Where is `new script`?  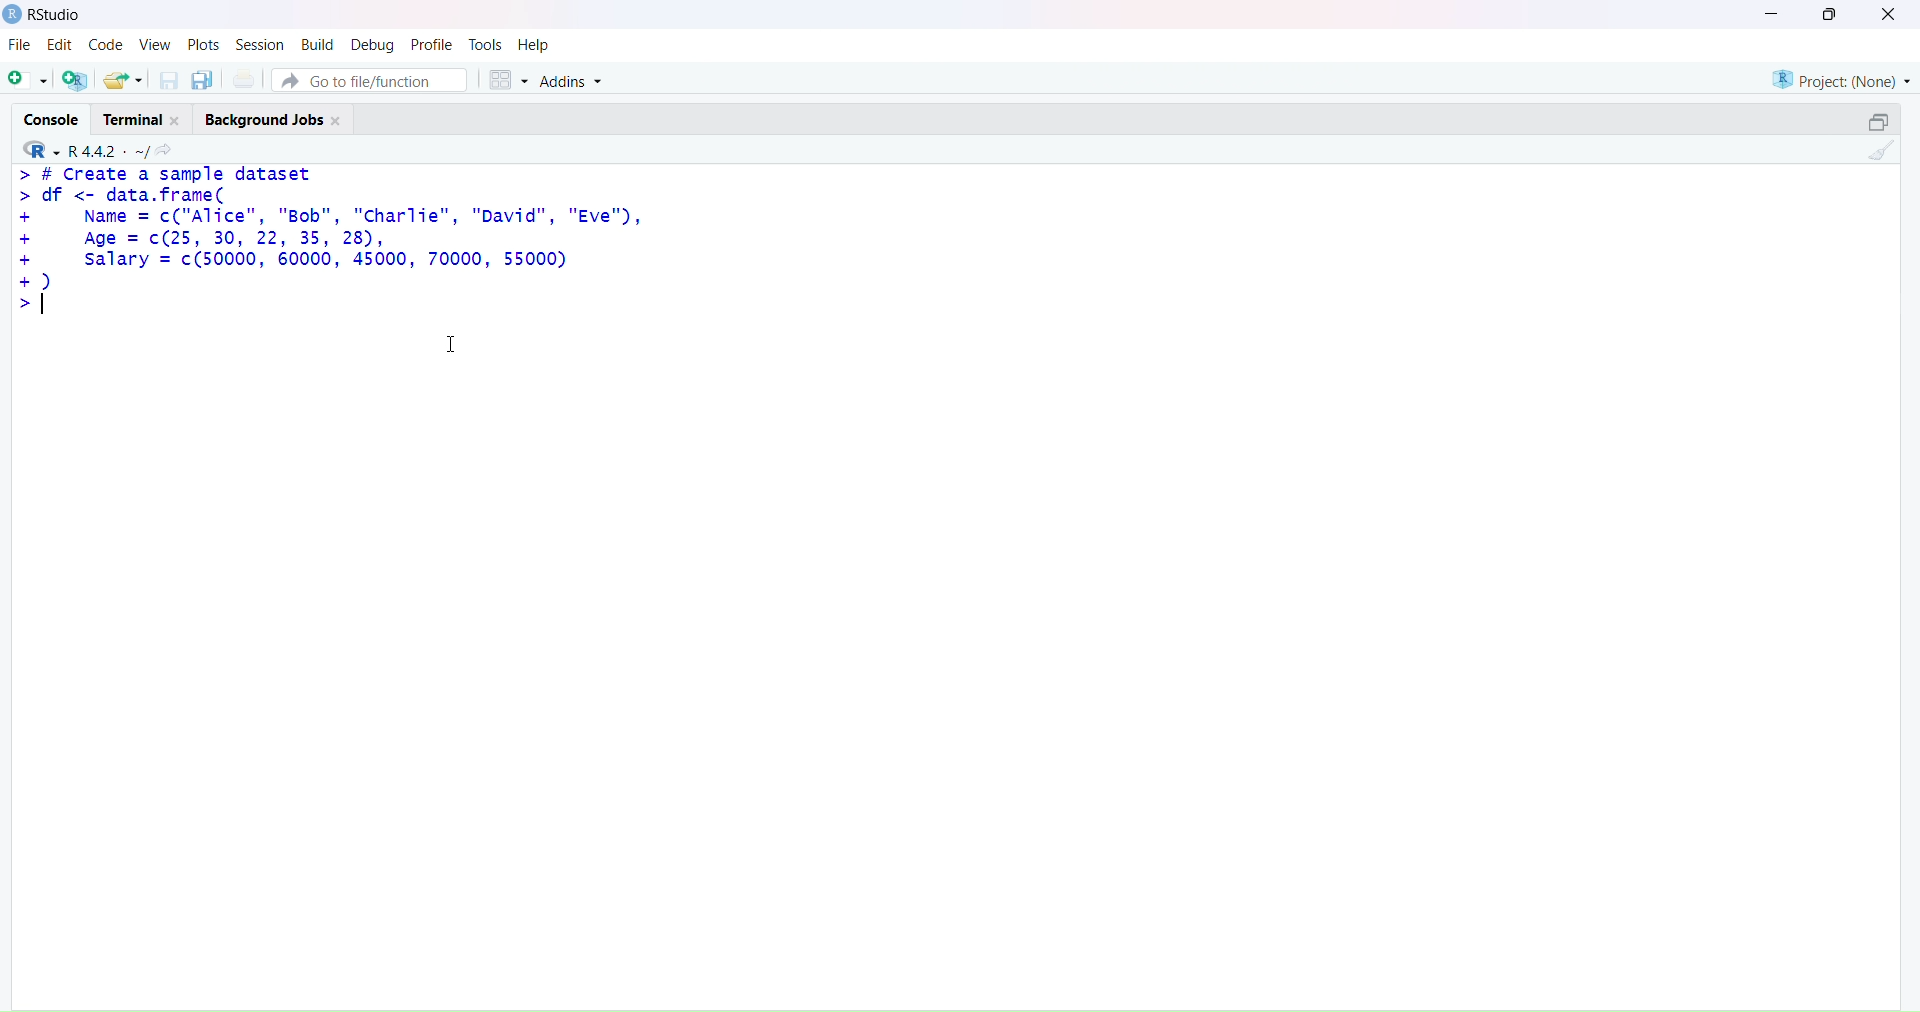 new script is located at coordinates (27, 80).